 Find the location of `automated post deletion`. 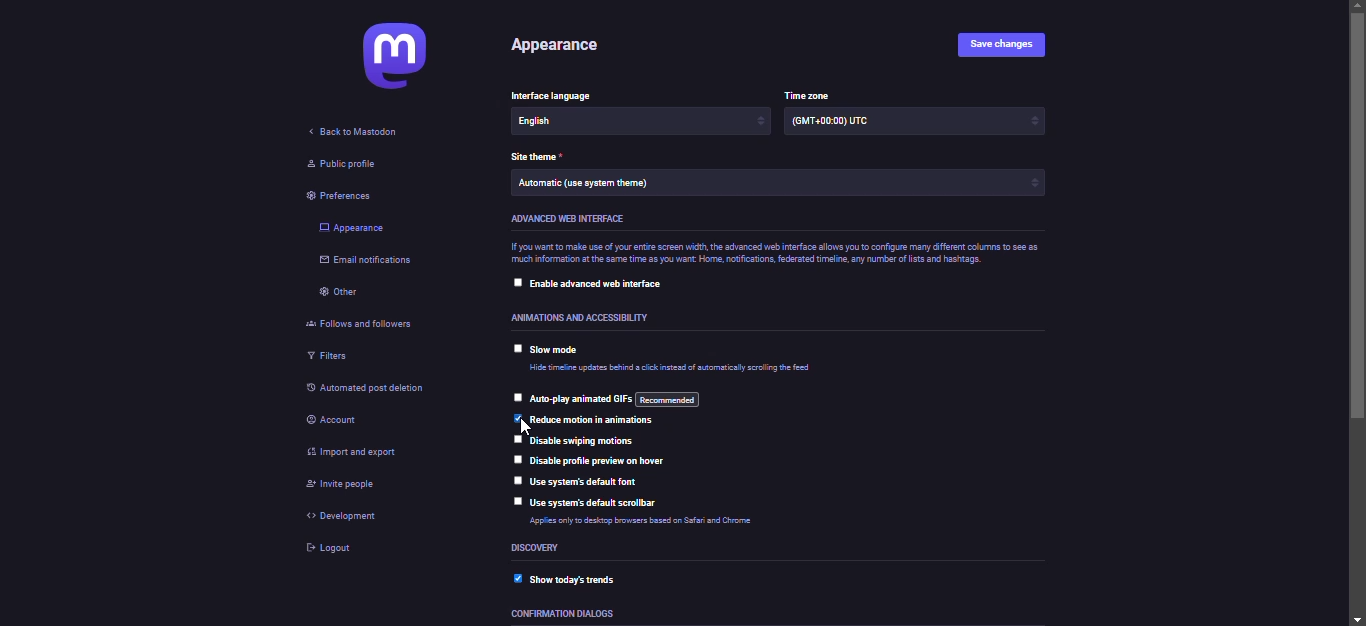

automated post deletion is located at coordinates (363, 385).